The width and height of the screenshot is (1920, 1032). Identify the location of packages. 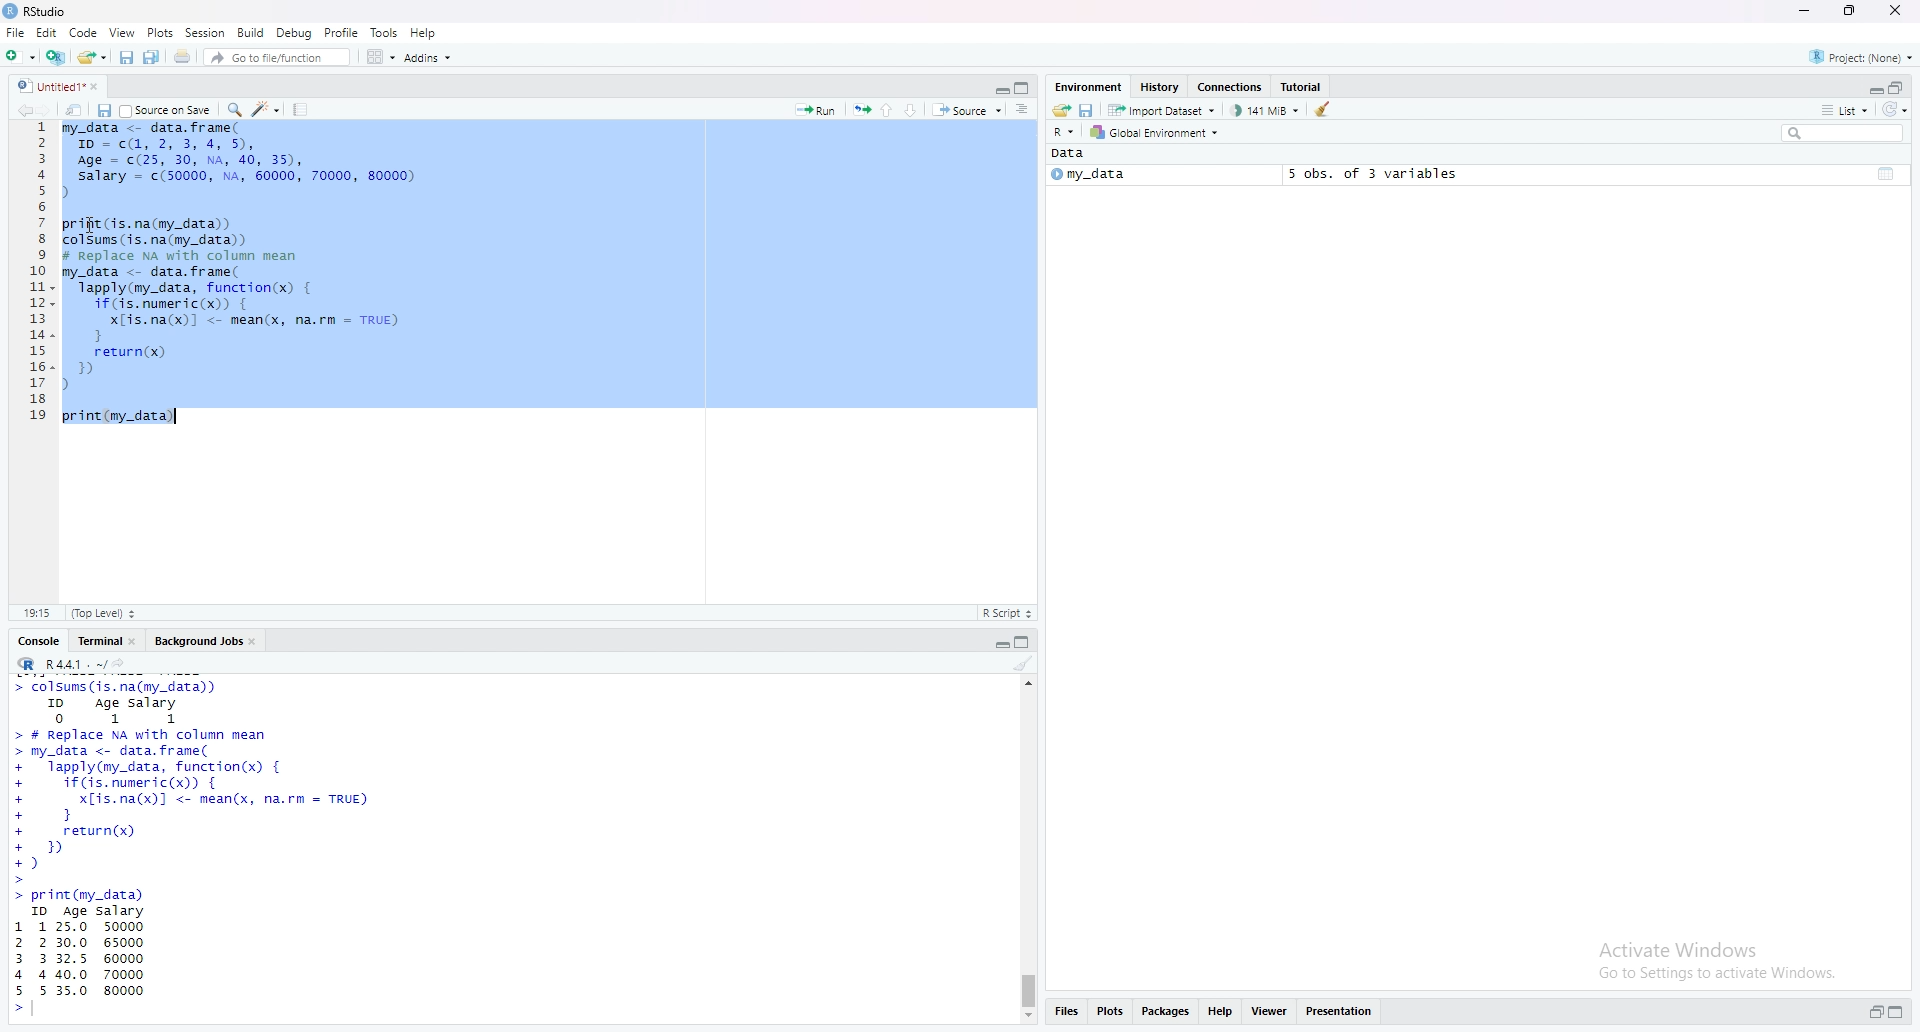
(1166, 1010).